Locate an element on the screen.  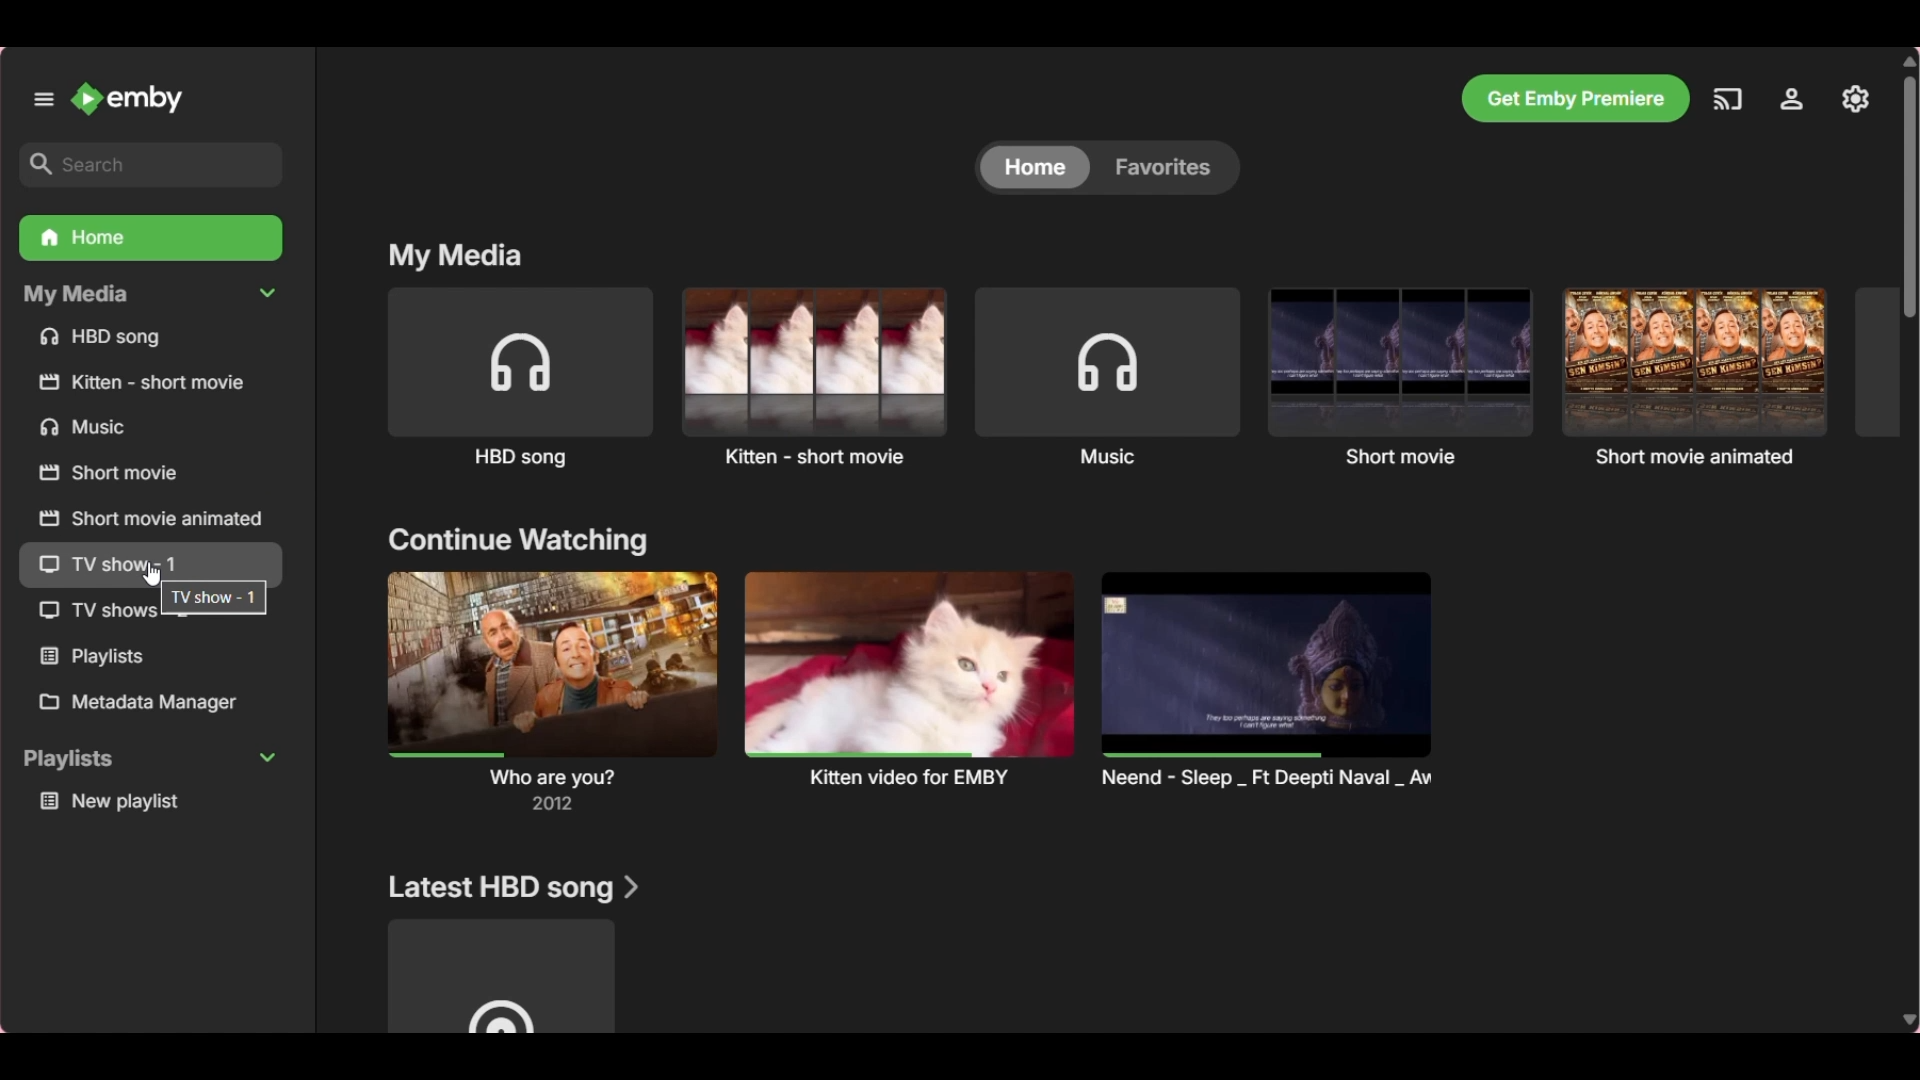
Collapse Playlists is located at coordinates (150, 761).